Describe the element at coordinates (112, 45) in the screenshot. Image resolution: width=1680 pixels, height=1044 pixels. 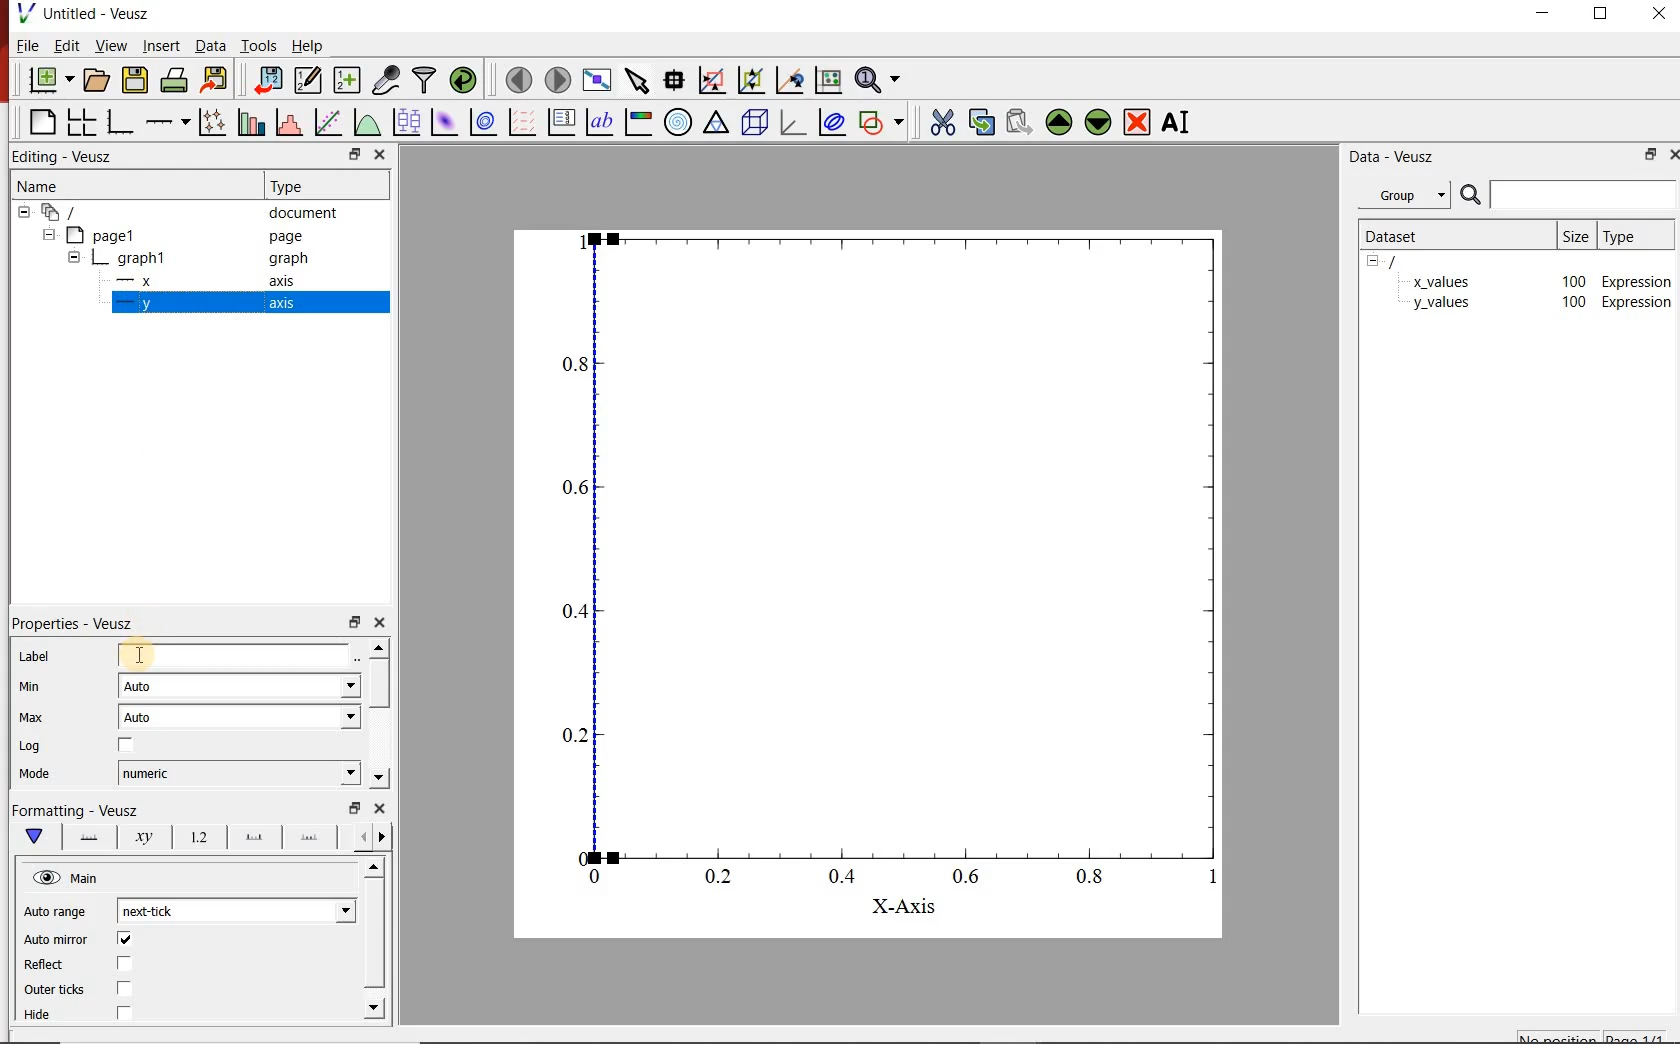
I see `view` at that location.